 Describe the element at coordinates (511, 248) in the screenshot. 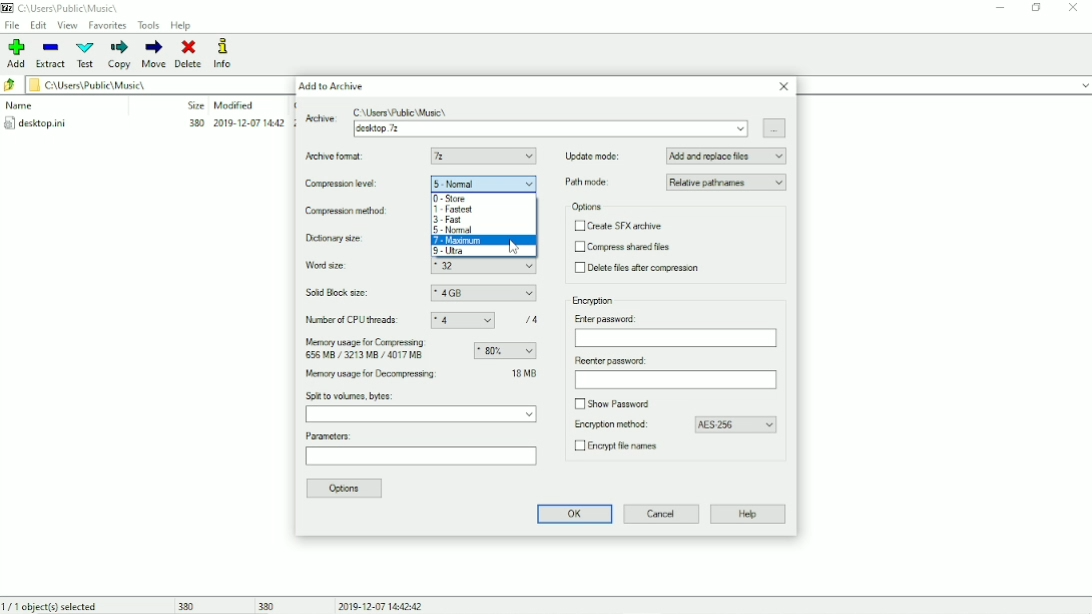

I see `cursr` at that location.